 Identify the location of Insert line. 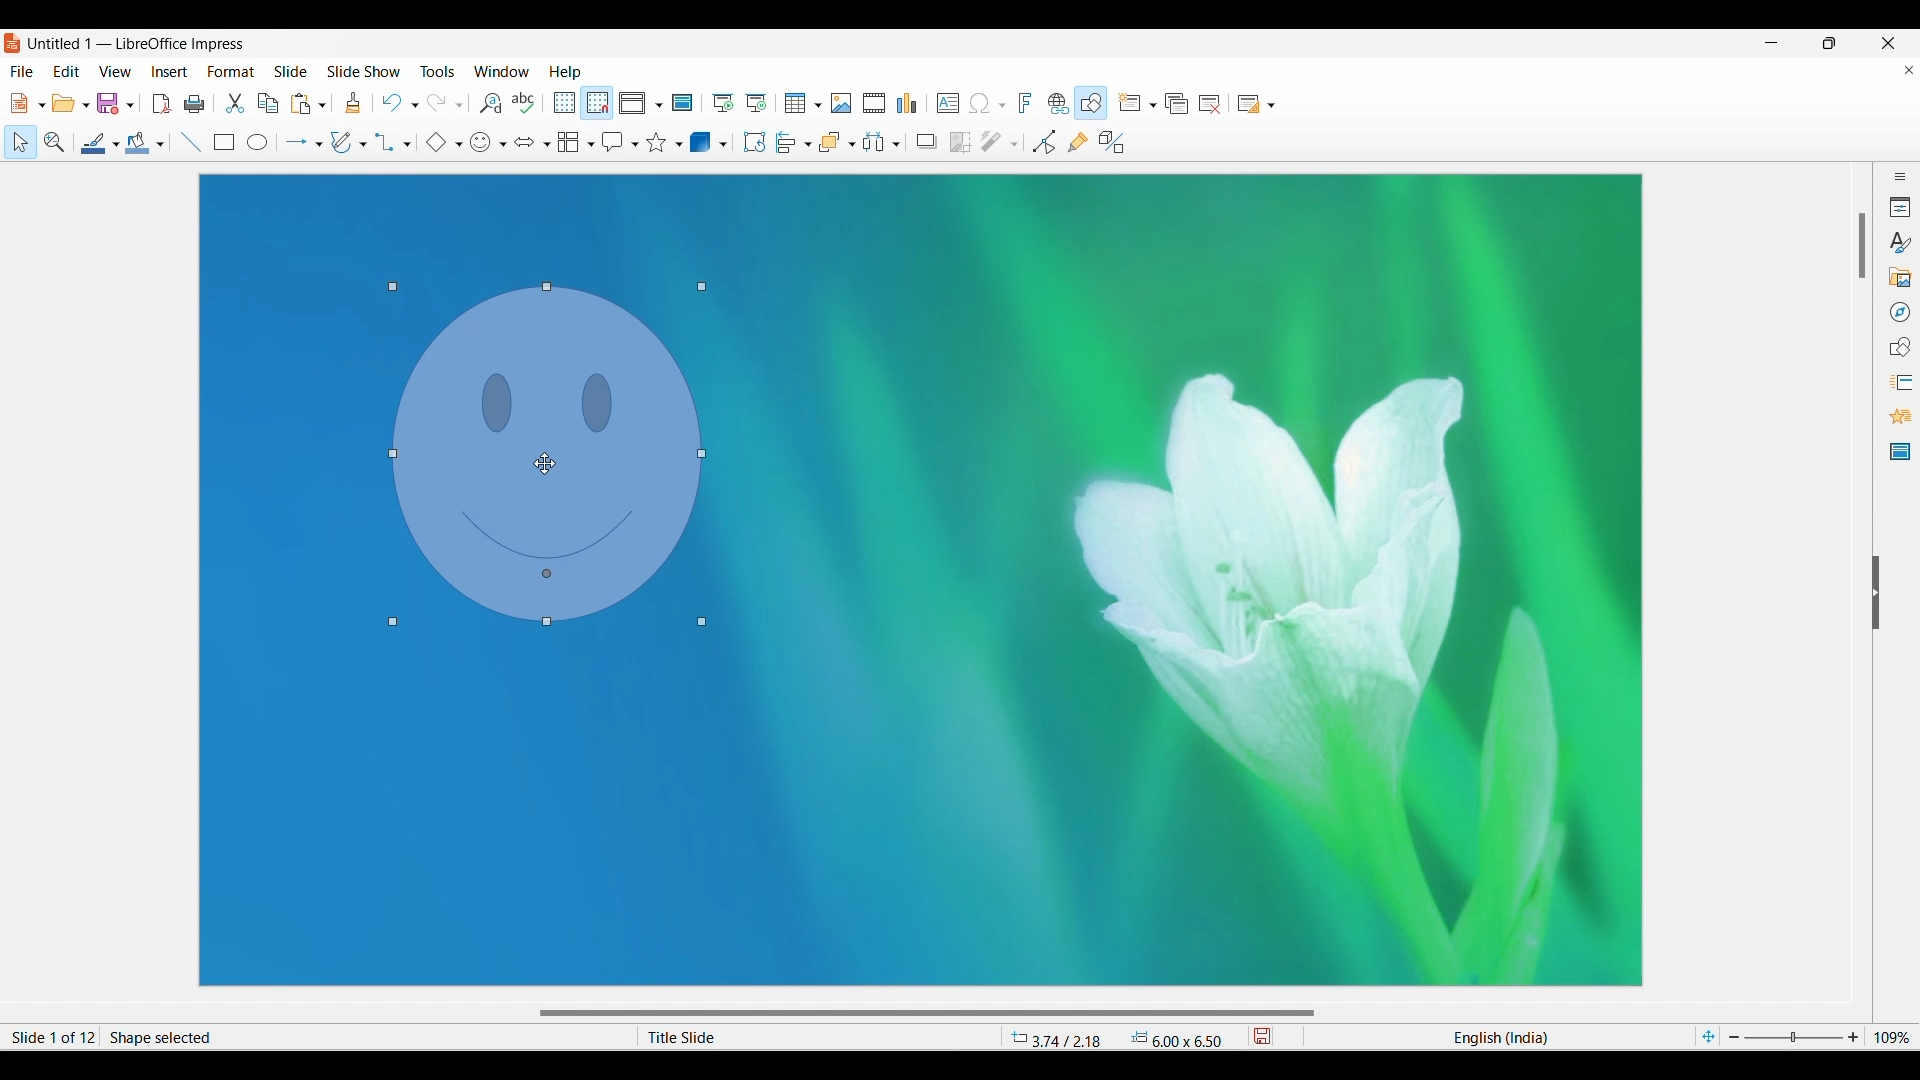
(192, 143).